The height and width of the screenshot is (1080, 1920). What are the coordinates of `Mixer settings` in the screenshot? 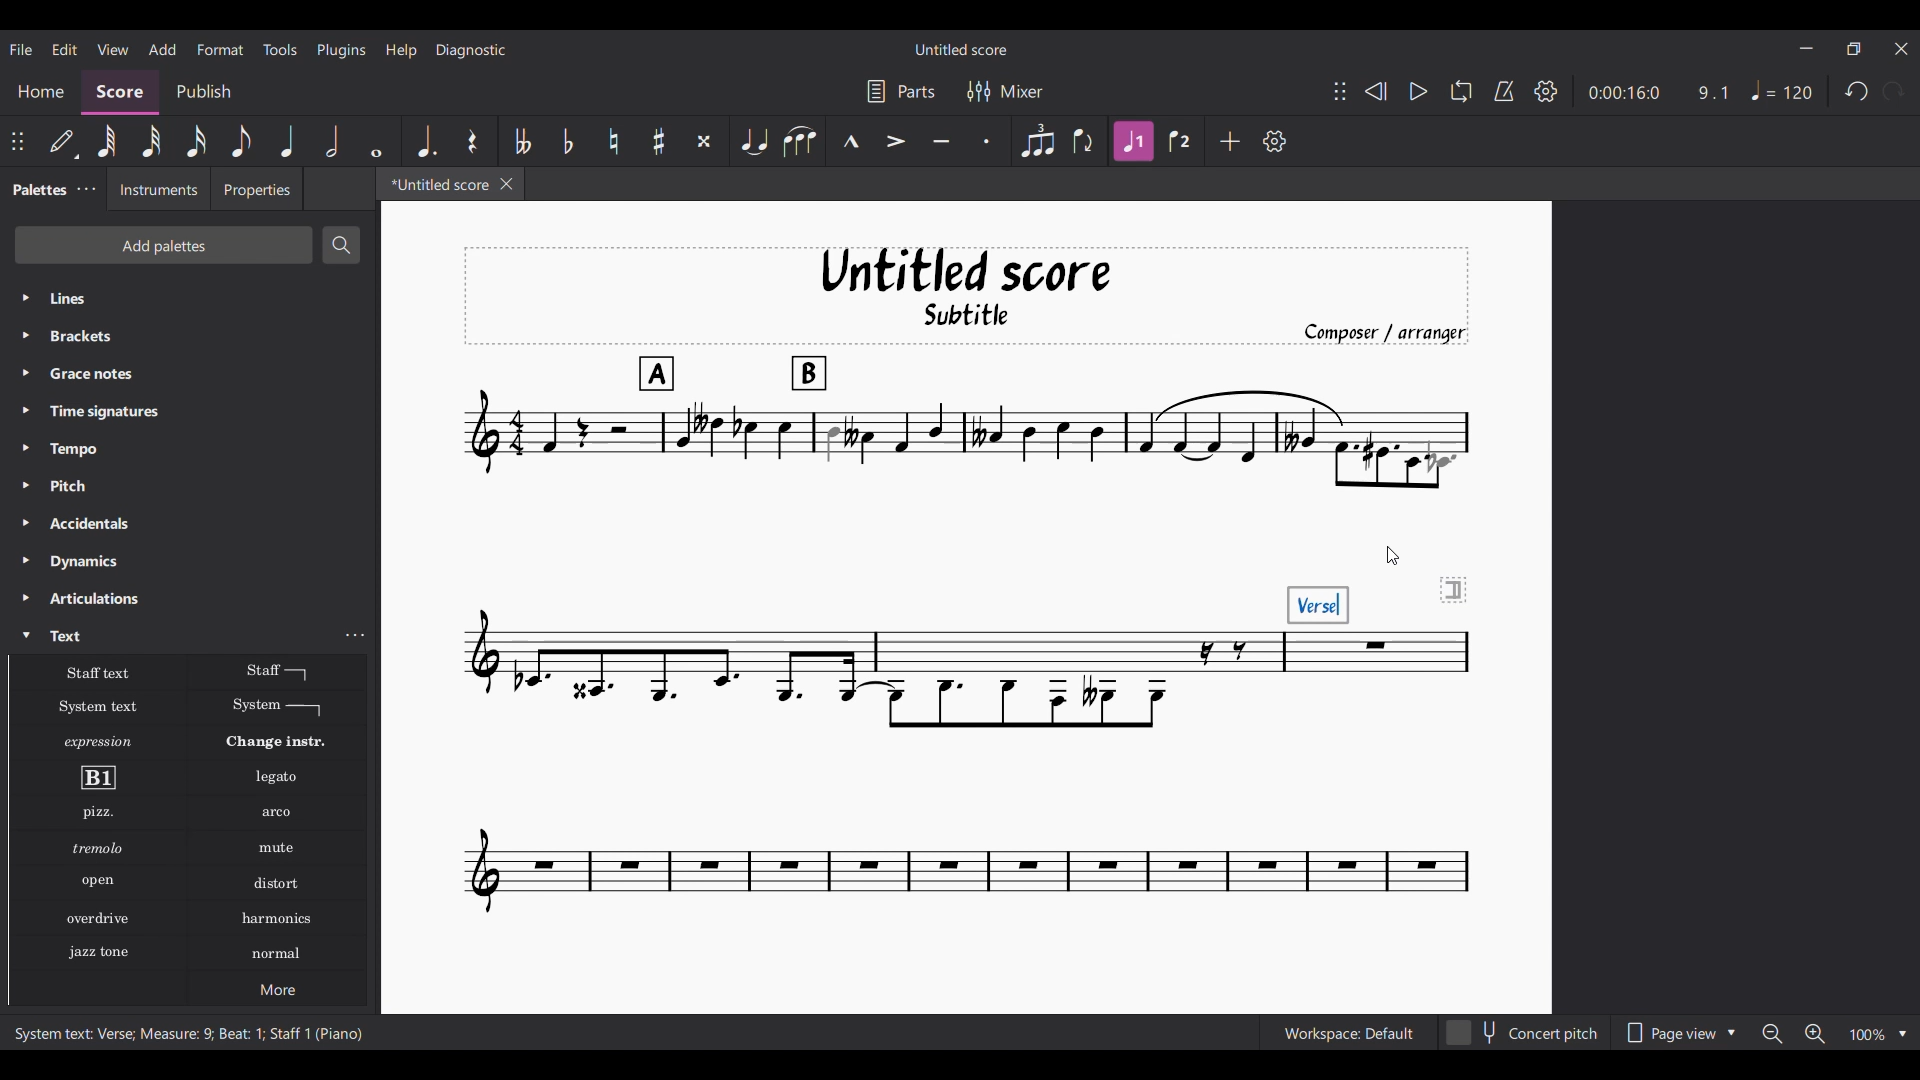 It's located at (1005, 92).